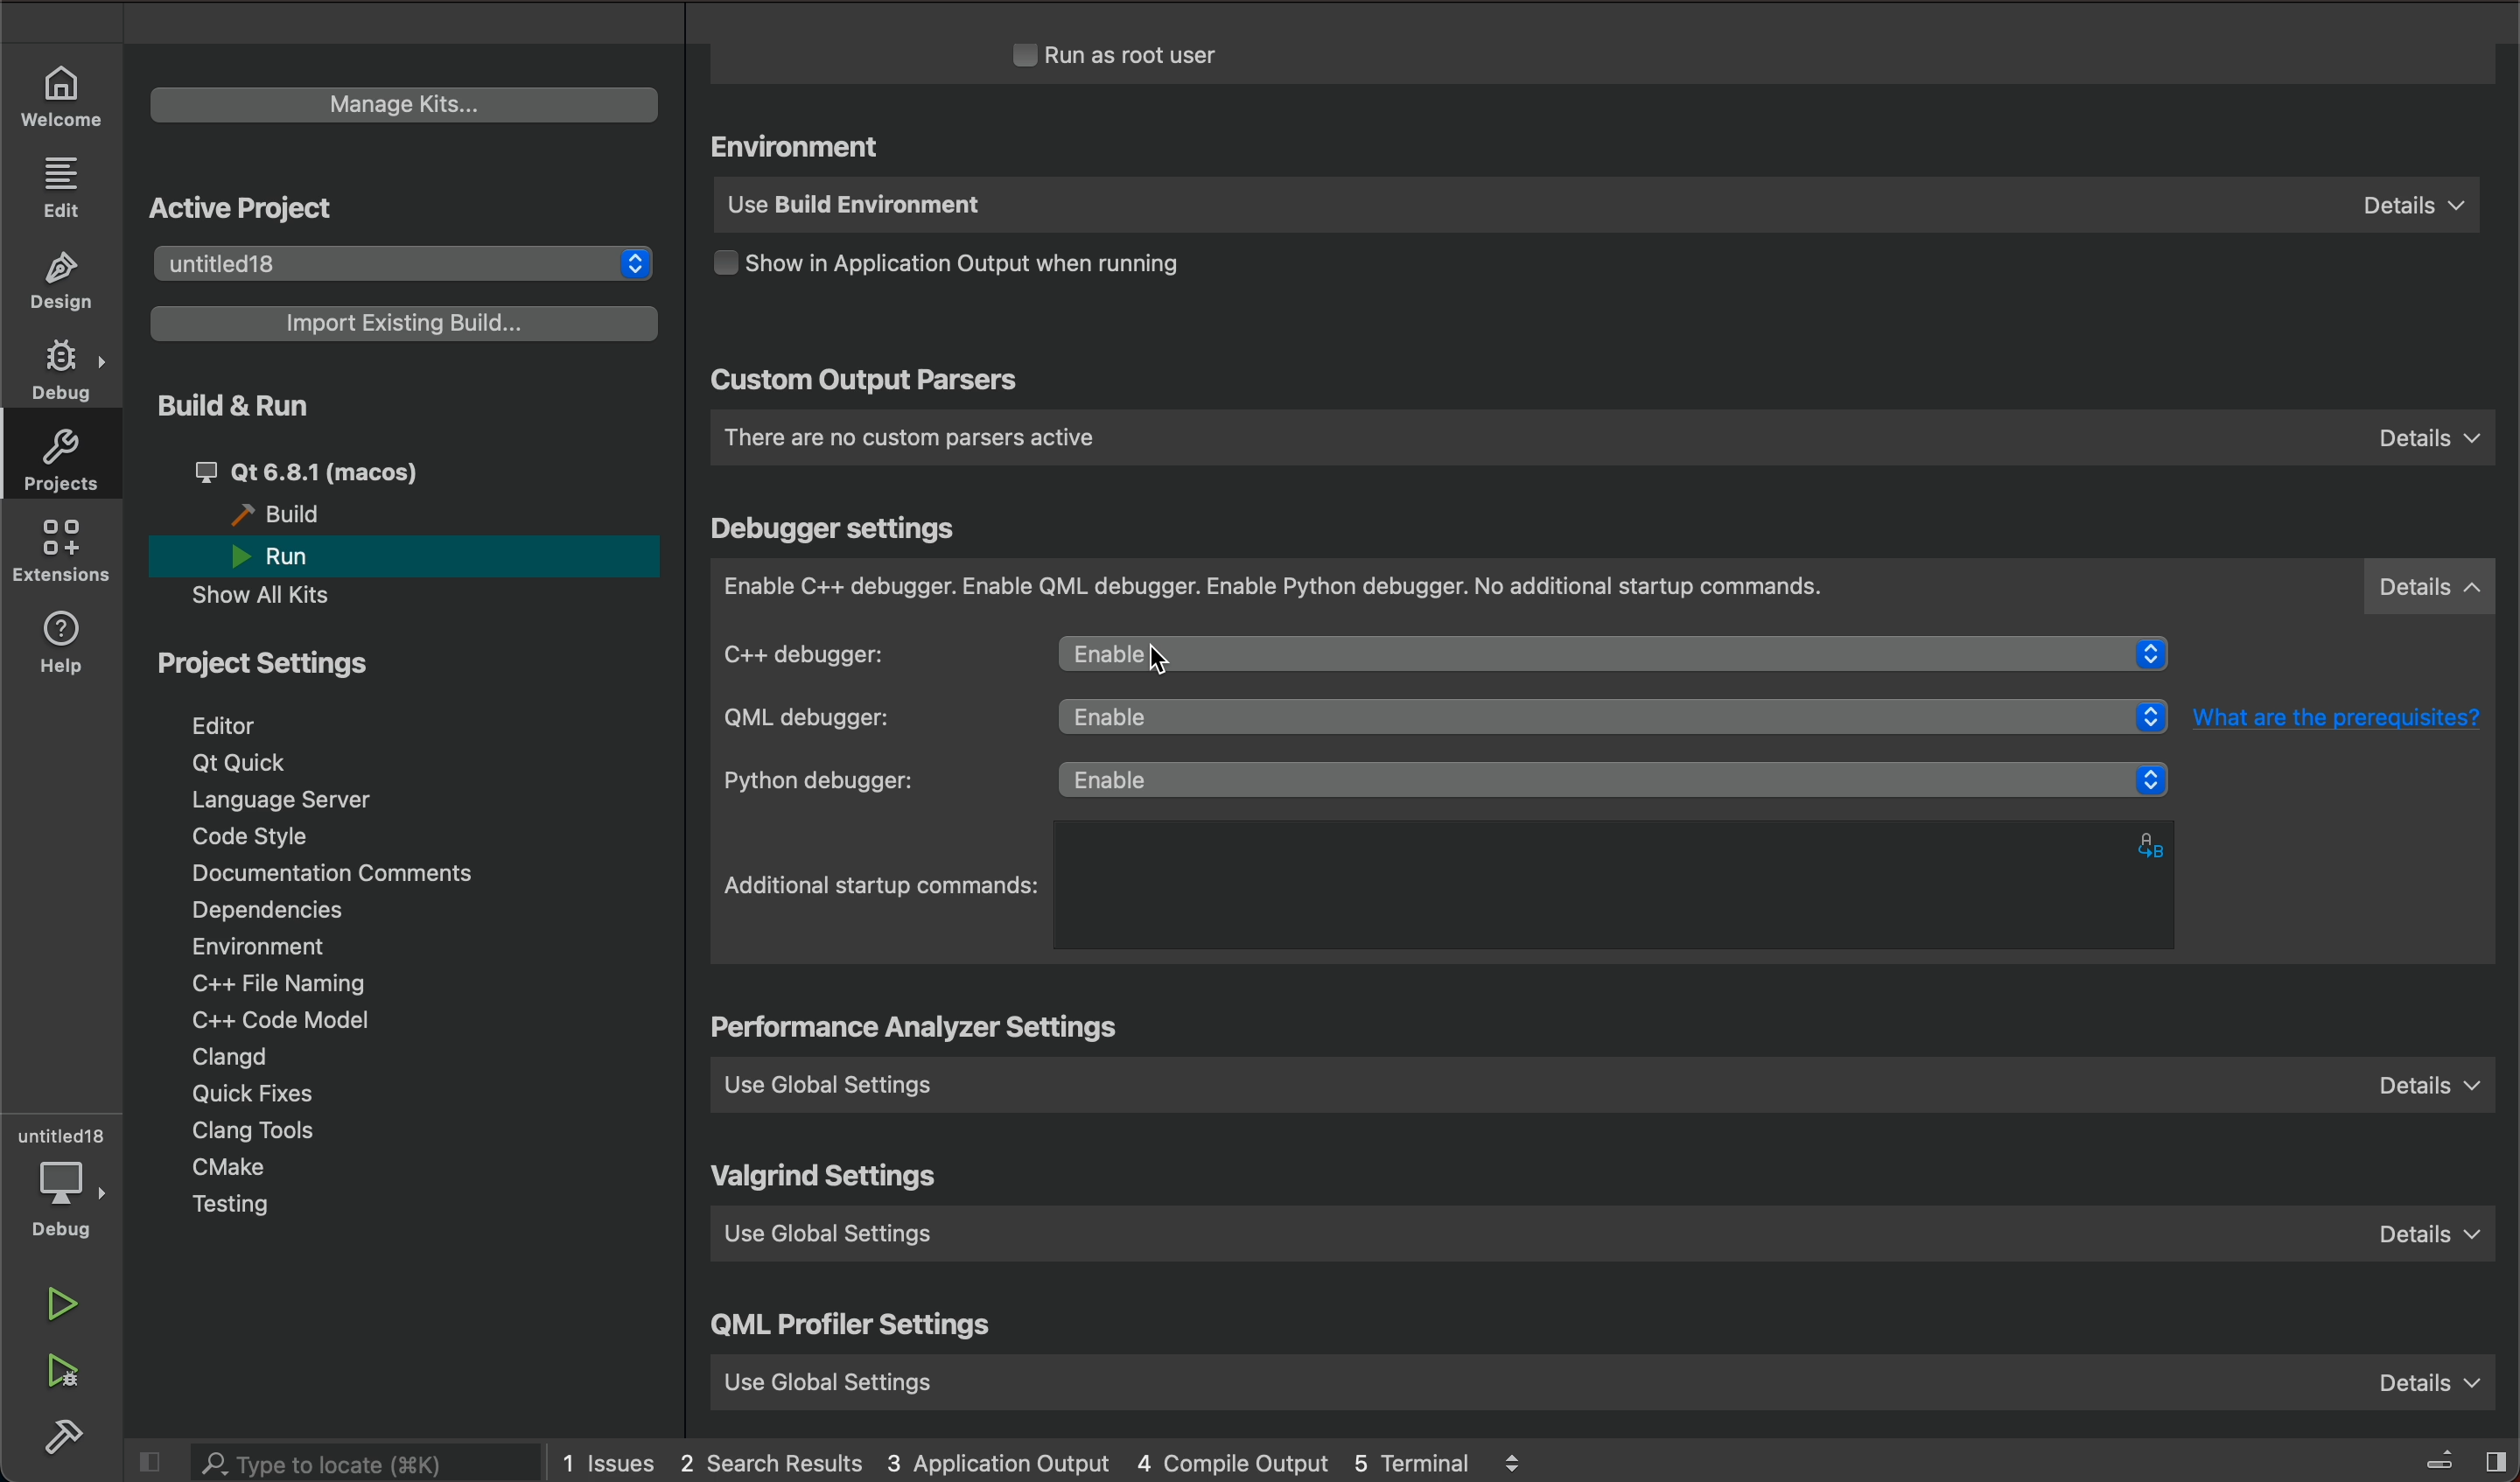 This screenshot has height=1482, width=2520. What do you see at coordinates (65, 186) in the screenshot?
I see `EDIT` at bounding box center [65, 186].